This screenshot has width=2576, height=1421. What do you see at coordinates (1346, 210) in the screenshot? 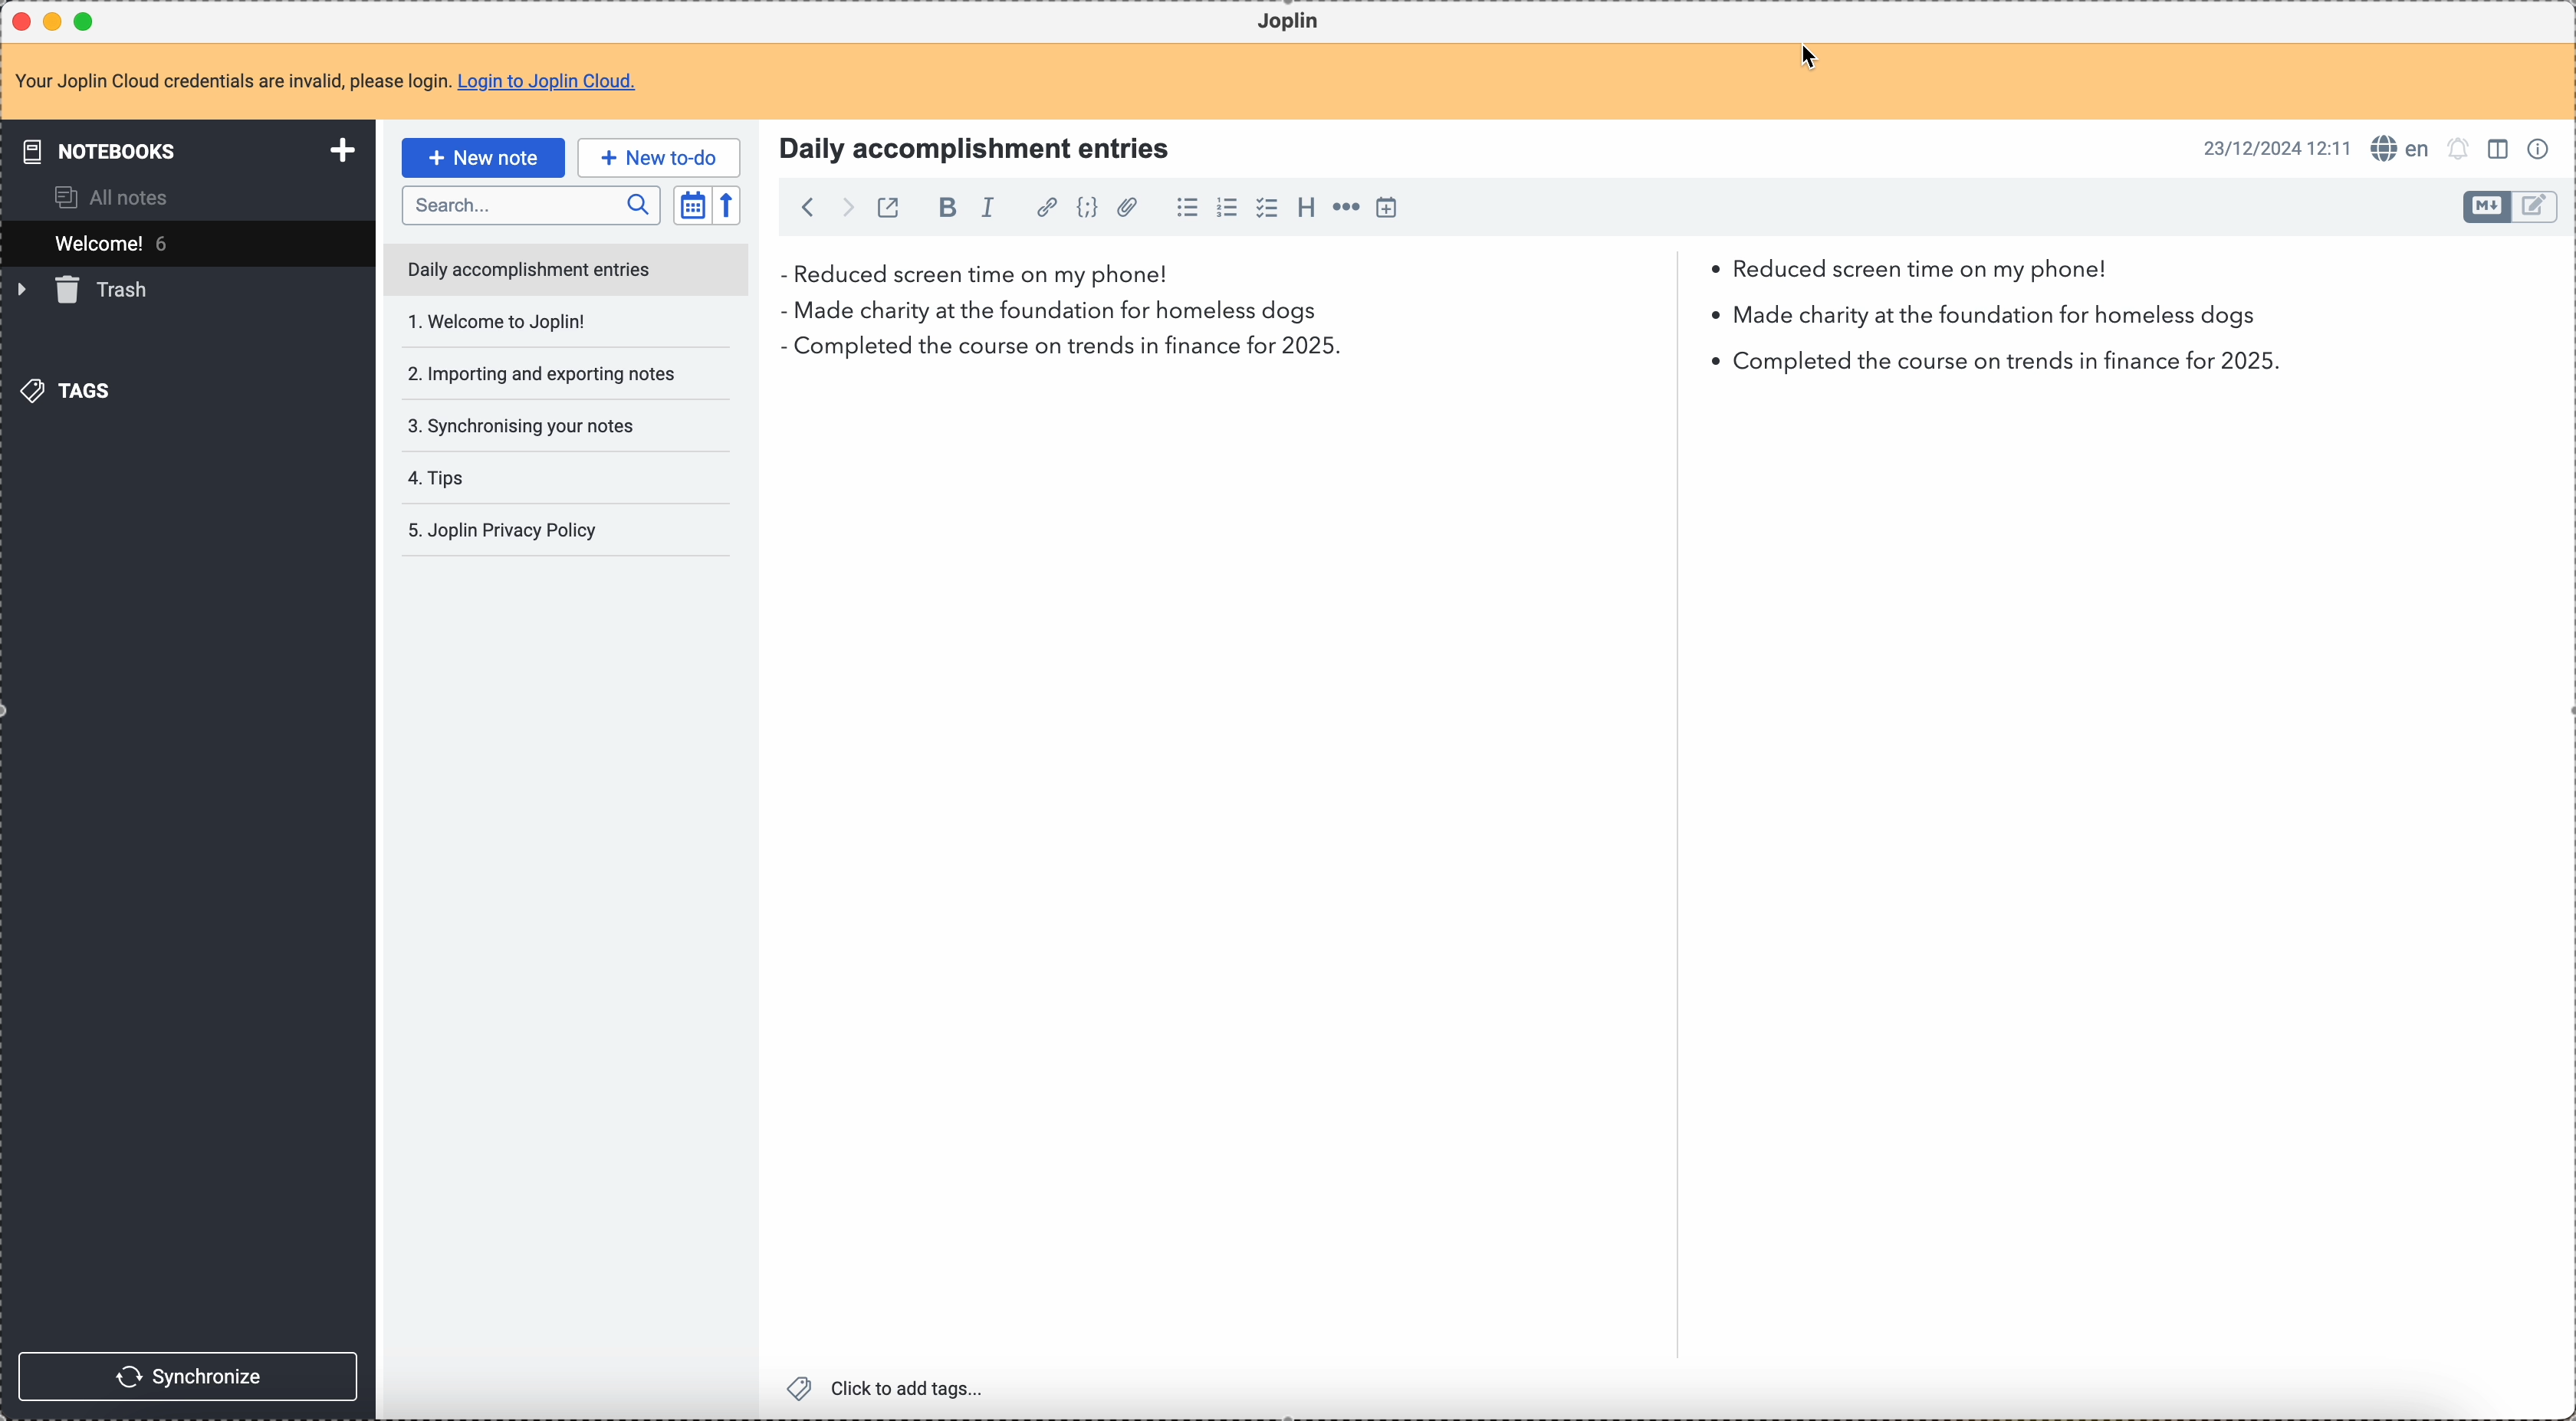
I see `horizontal rule` at bounding box center [1346, 210].